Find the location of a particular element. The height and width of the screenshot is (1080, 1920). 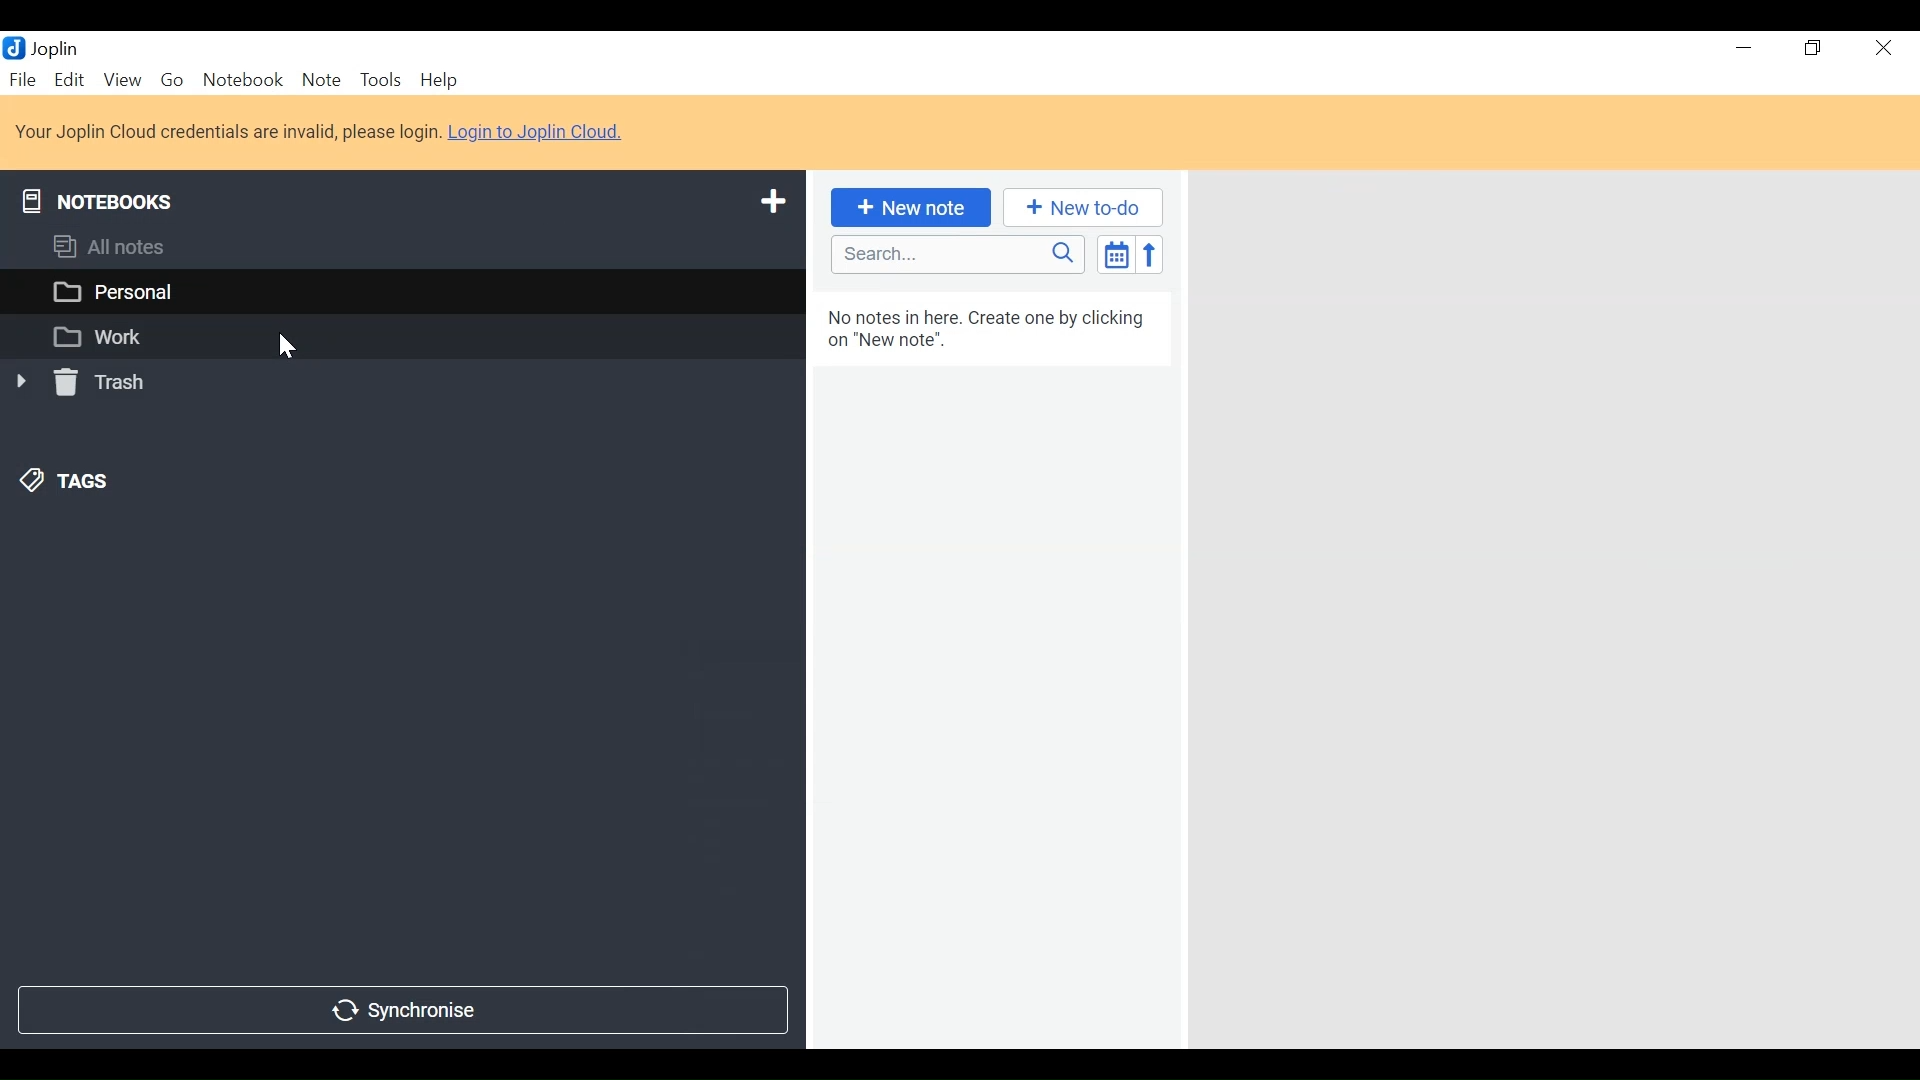

Close is located at coordinates (1887, 48).